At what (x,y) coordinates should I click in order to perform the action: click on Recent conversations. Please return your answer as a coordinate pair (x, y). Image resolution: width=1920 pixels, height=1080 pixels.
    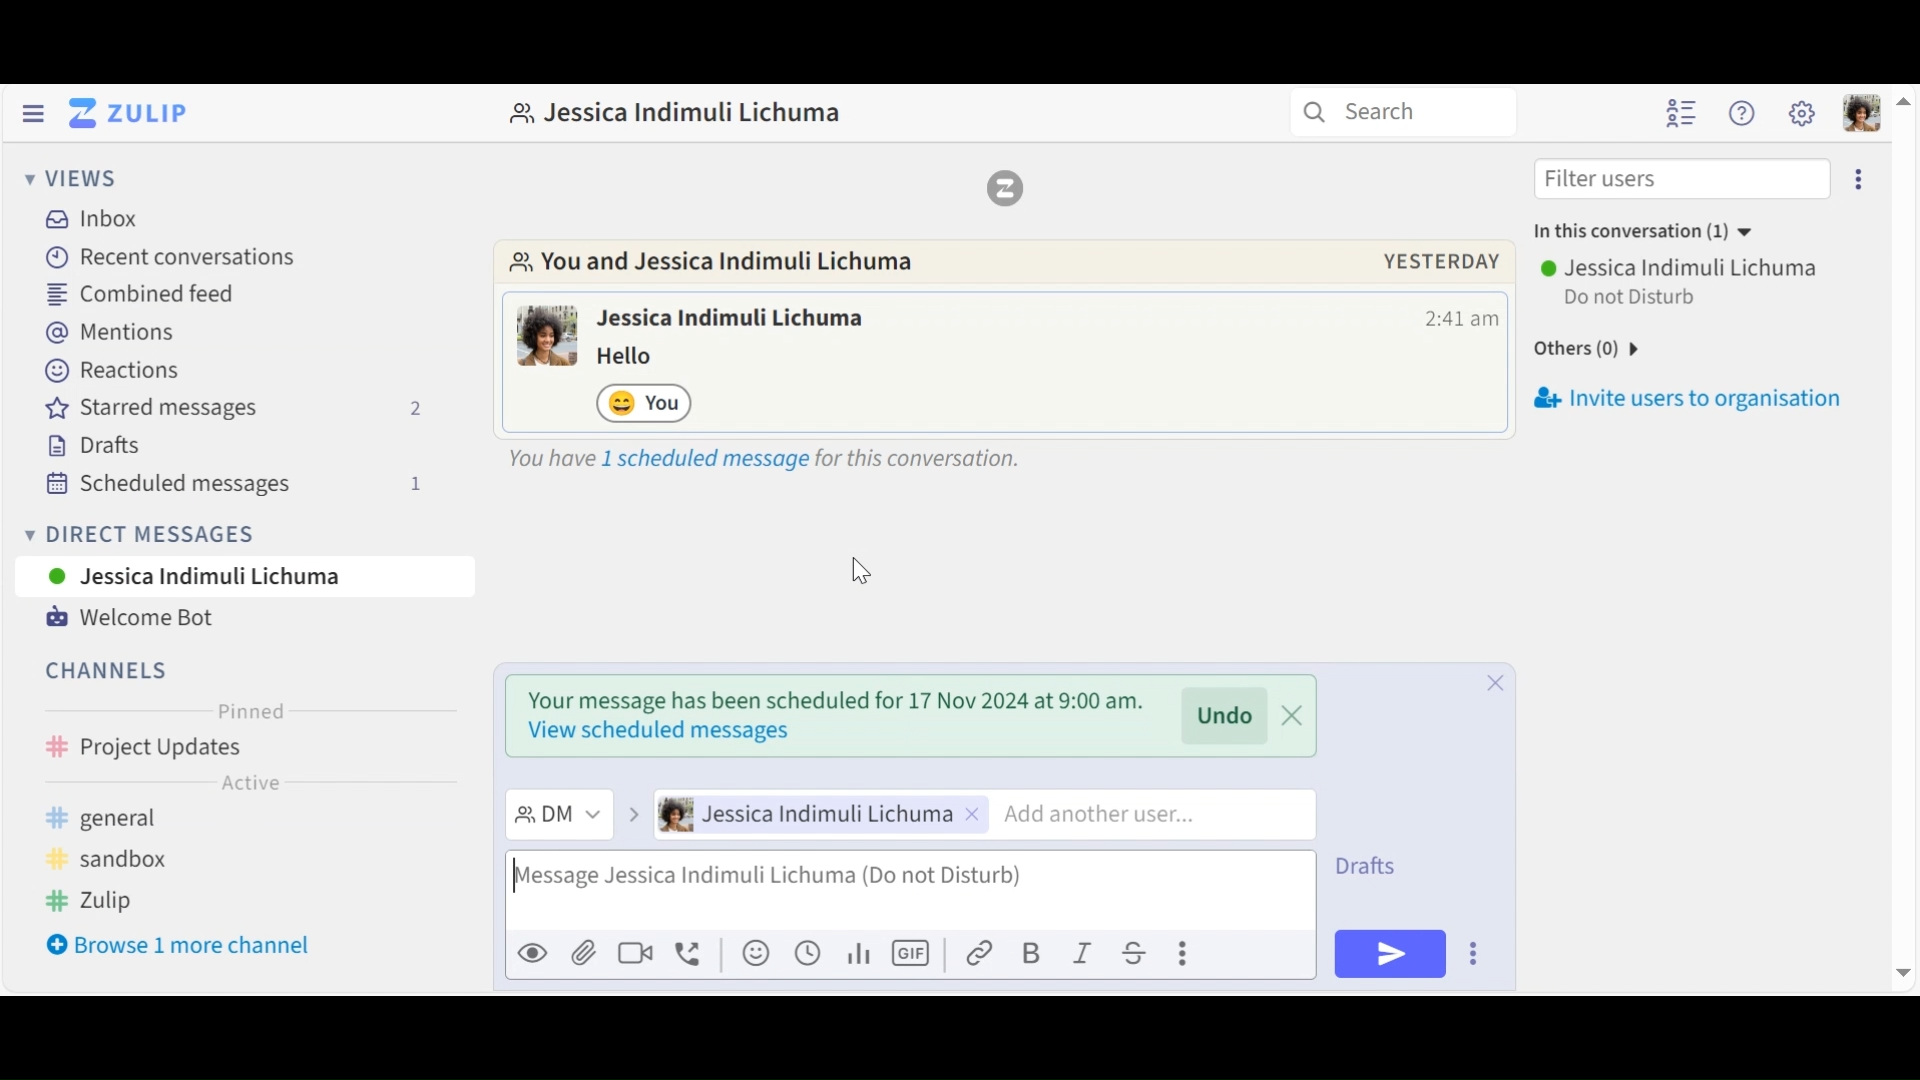
    Looking at the image, I should click on (175, 258).